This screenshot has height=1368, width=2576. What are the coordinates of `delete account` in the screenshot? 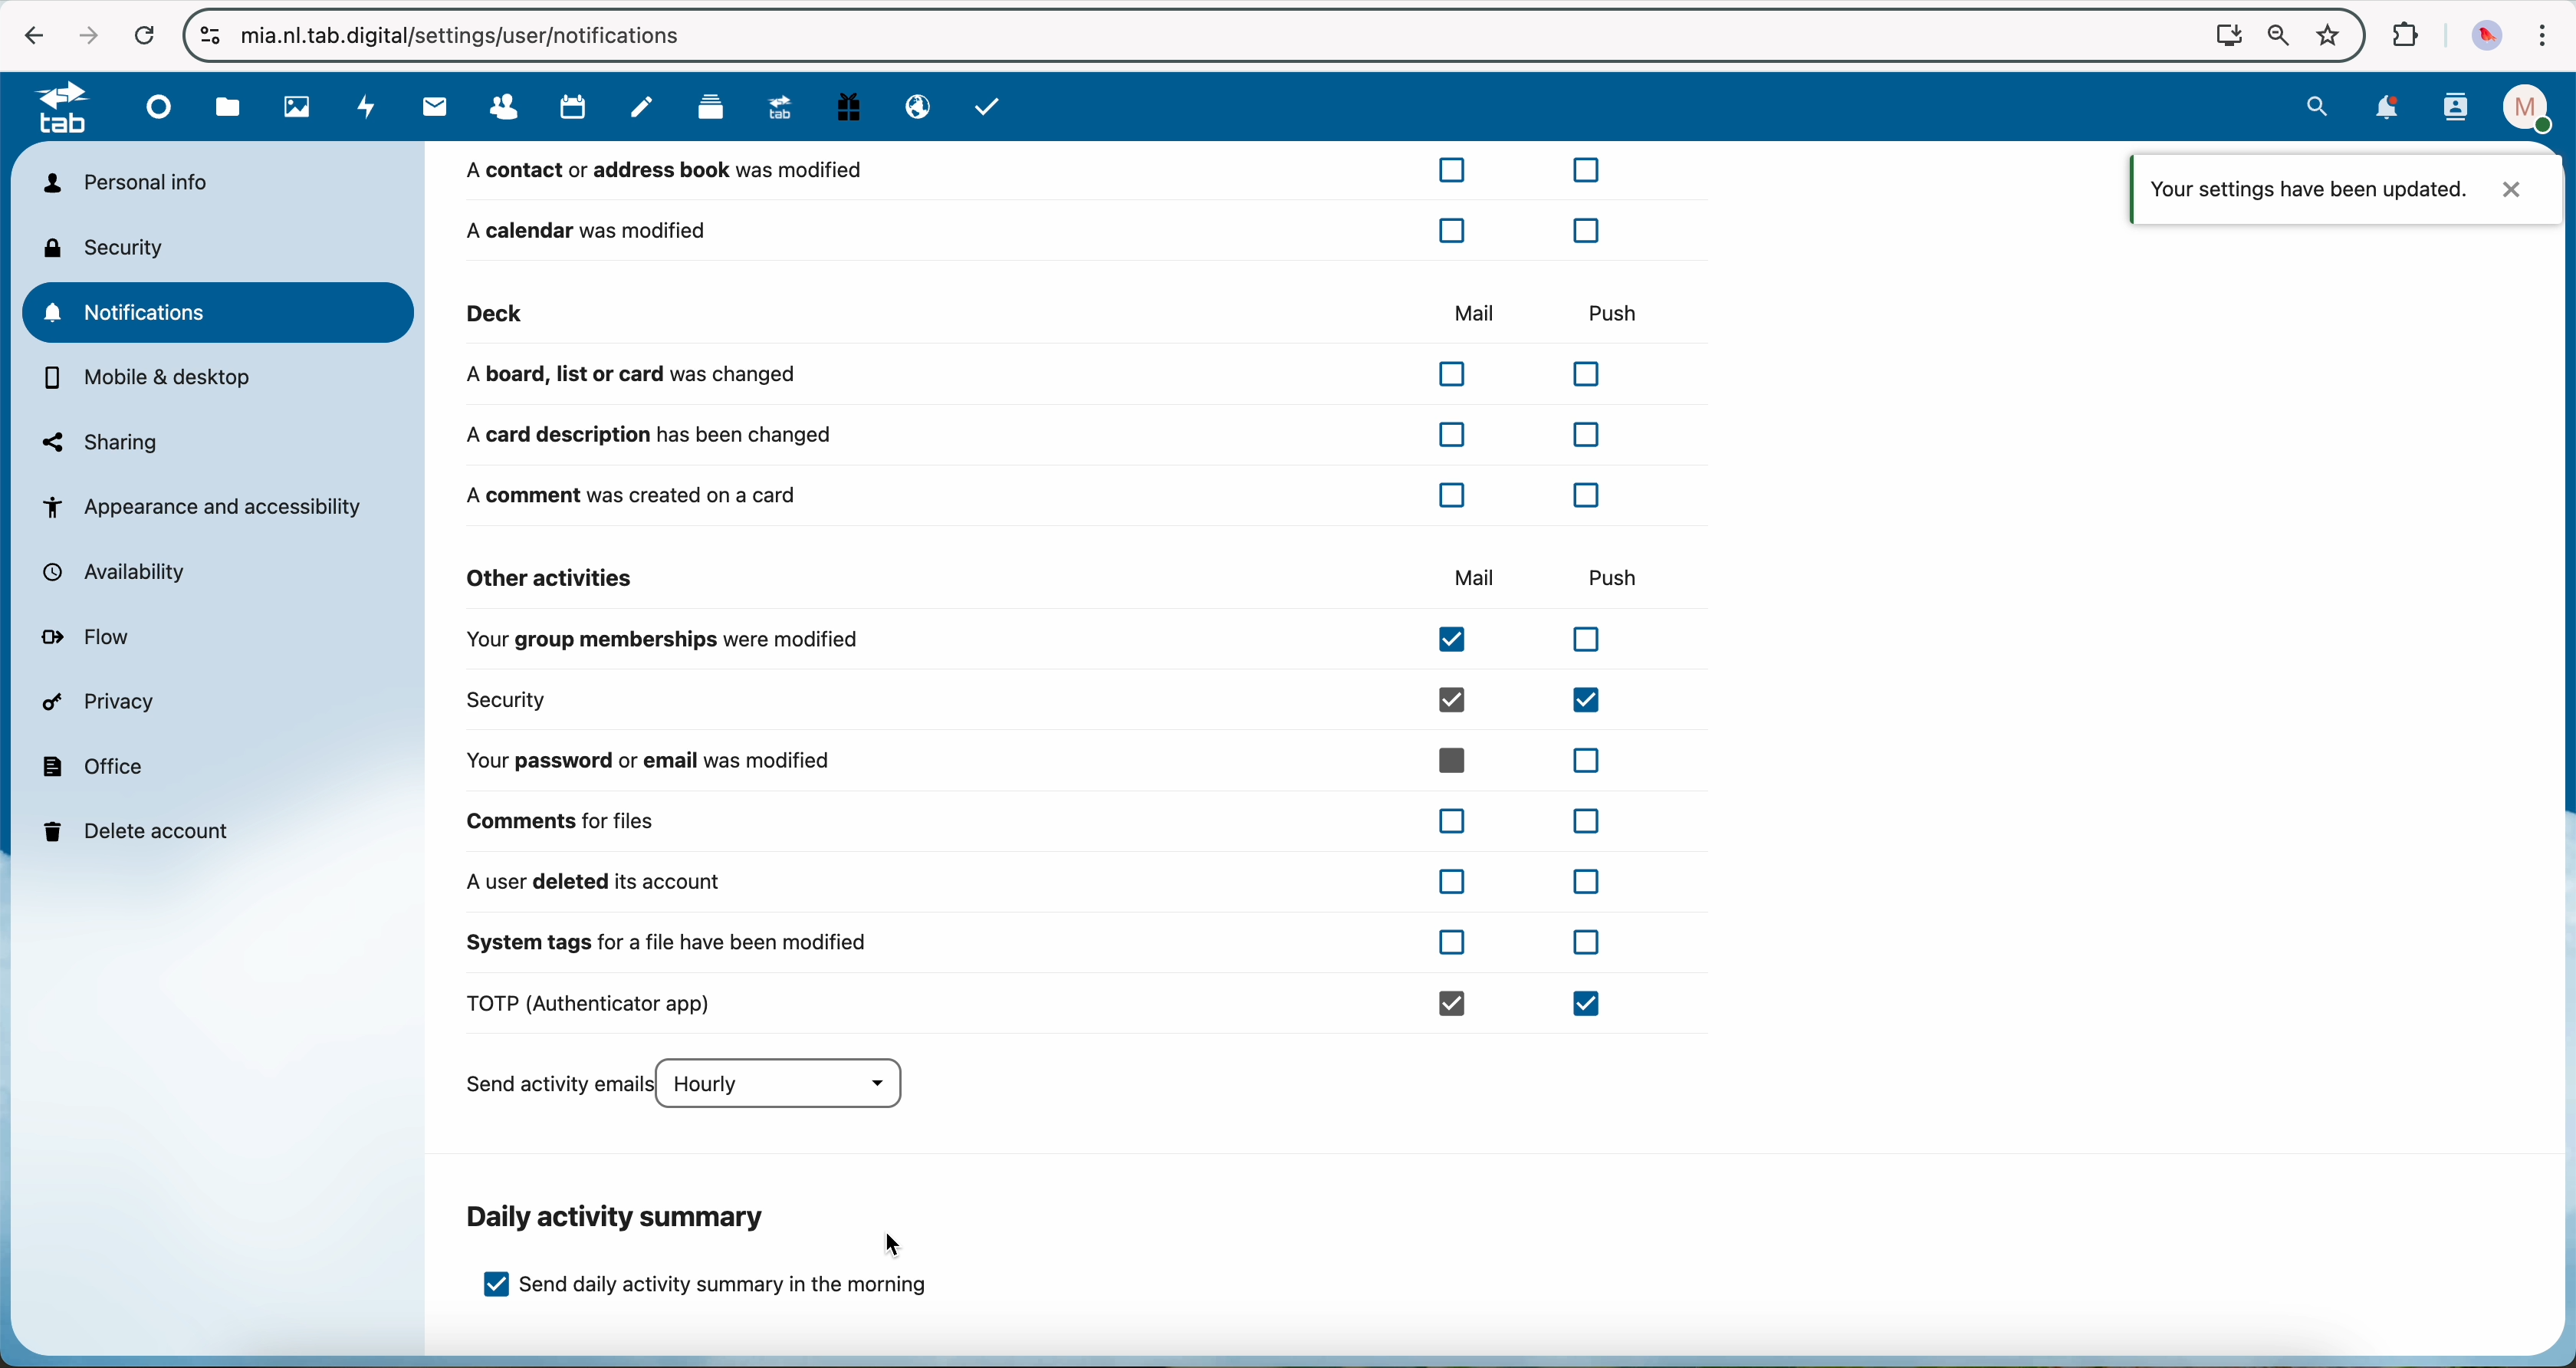 It's located at (142, 829).